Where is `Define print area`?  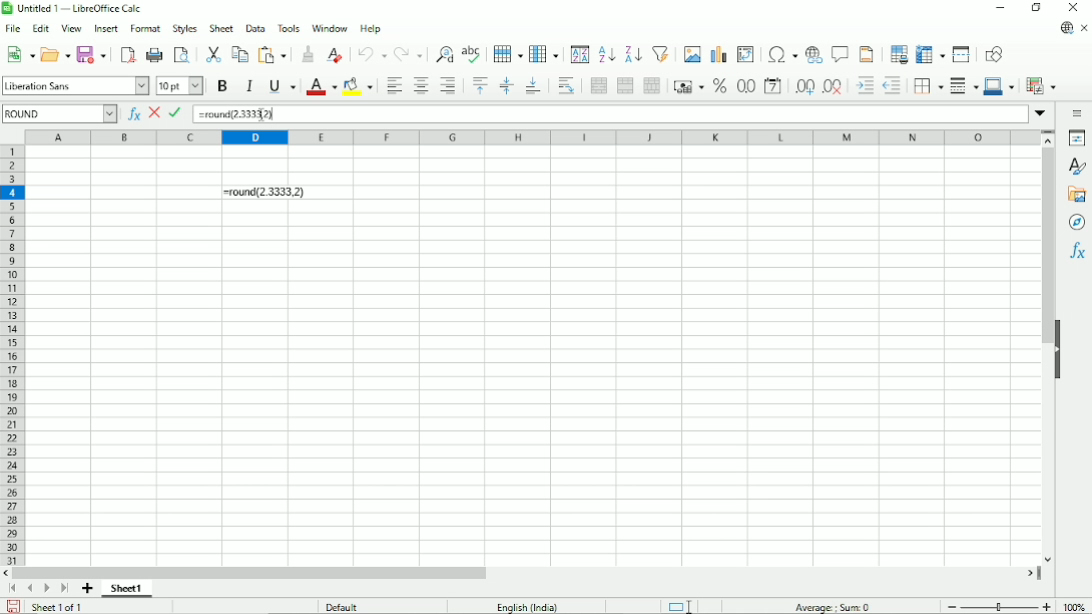 Define print area is located at coordinates (897, 54).